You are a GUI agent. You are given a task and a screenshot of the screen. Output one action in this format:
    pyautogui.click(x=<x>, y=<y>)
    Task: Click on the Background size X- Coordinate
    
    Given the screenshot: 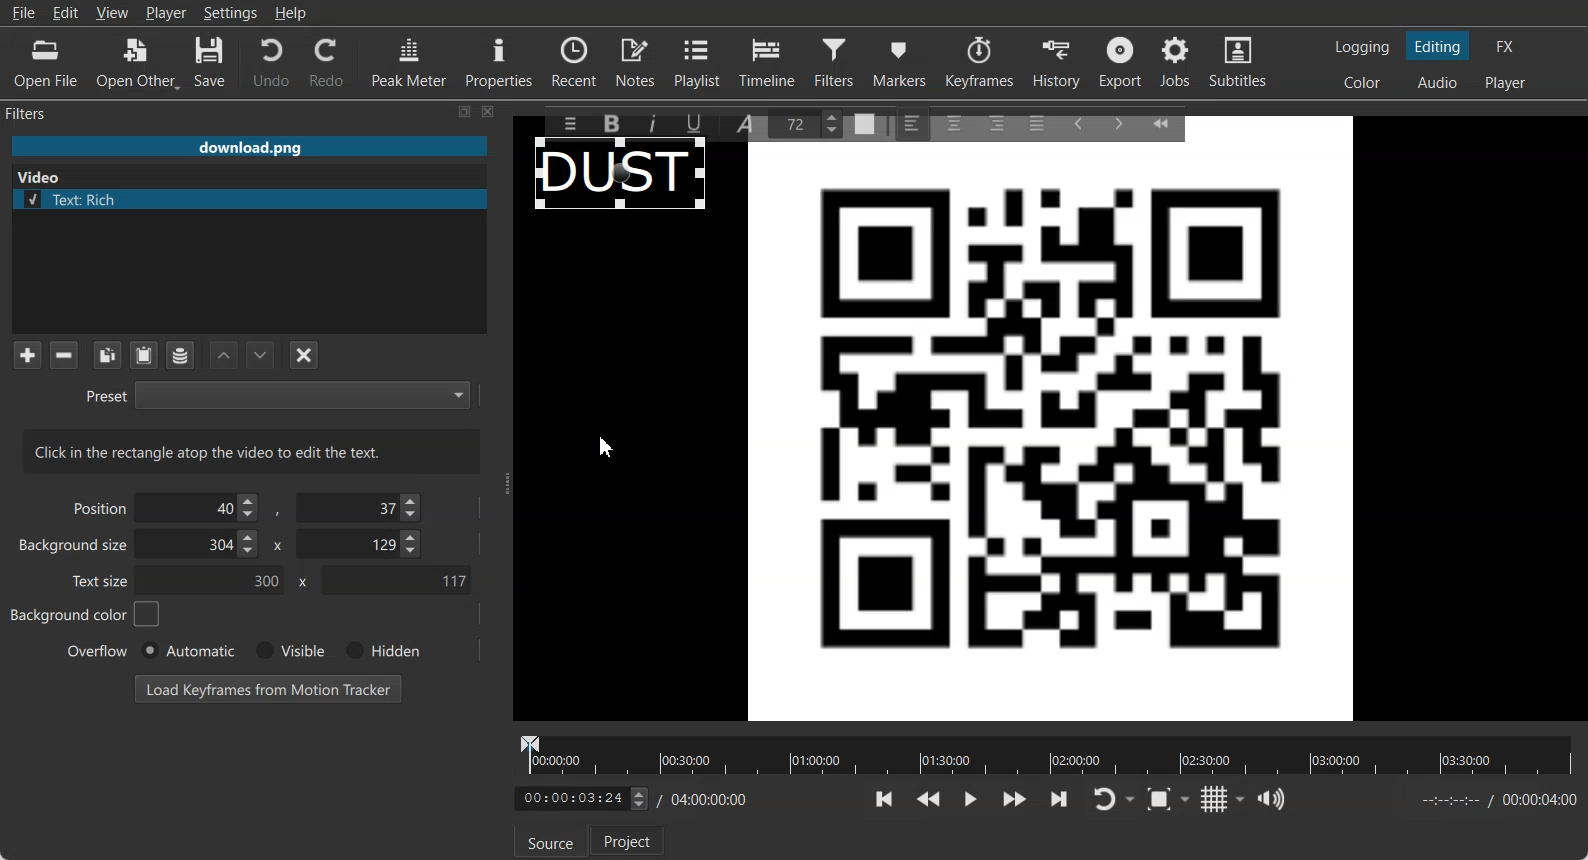 What is the action you would take?
    pyautogui.click(x=201, y=546)
    